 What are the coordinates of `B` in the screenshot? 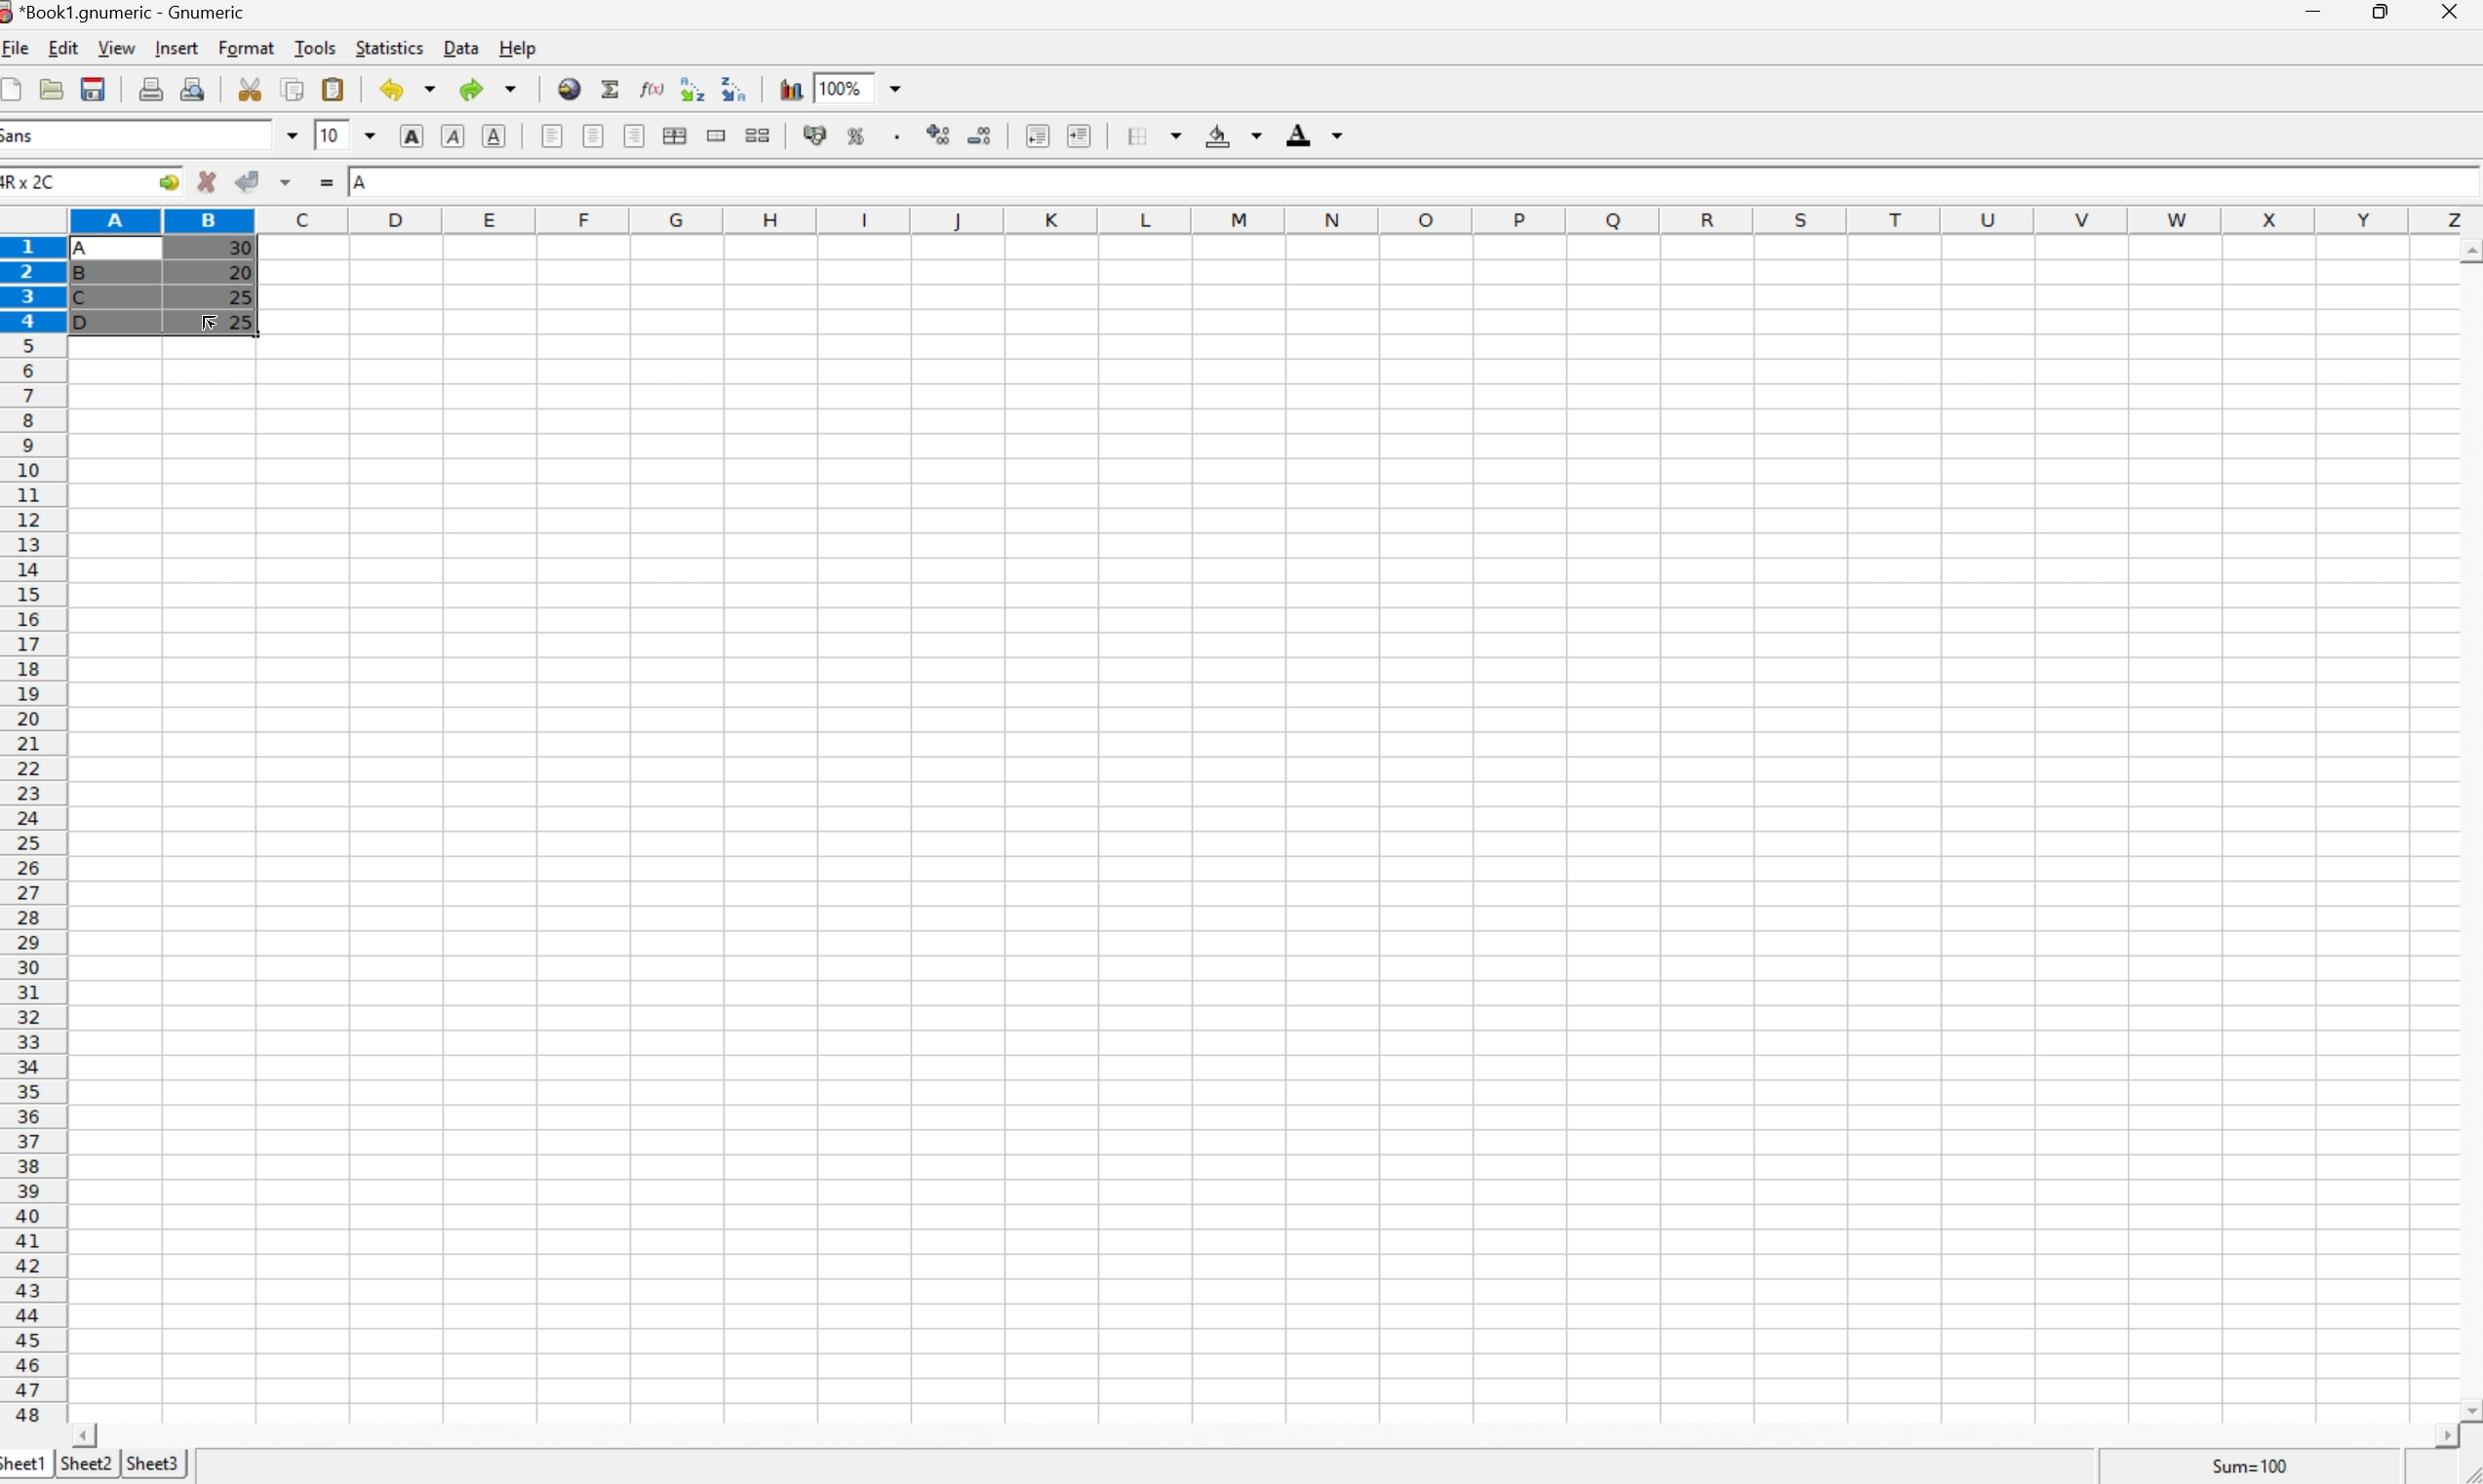 It's located at (86, 276).